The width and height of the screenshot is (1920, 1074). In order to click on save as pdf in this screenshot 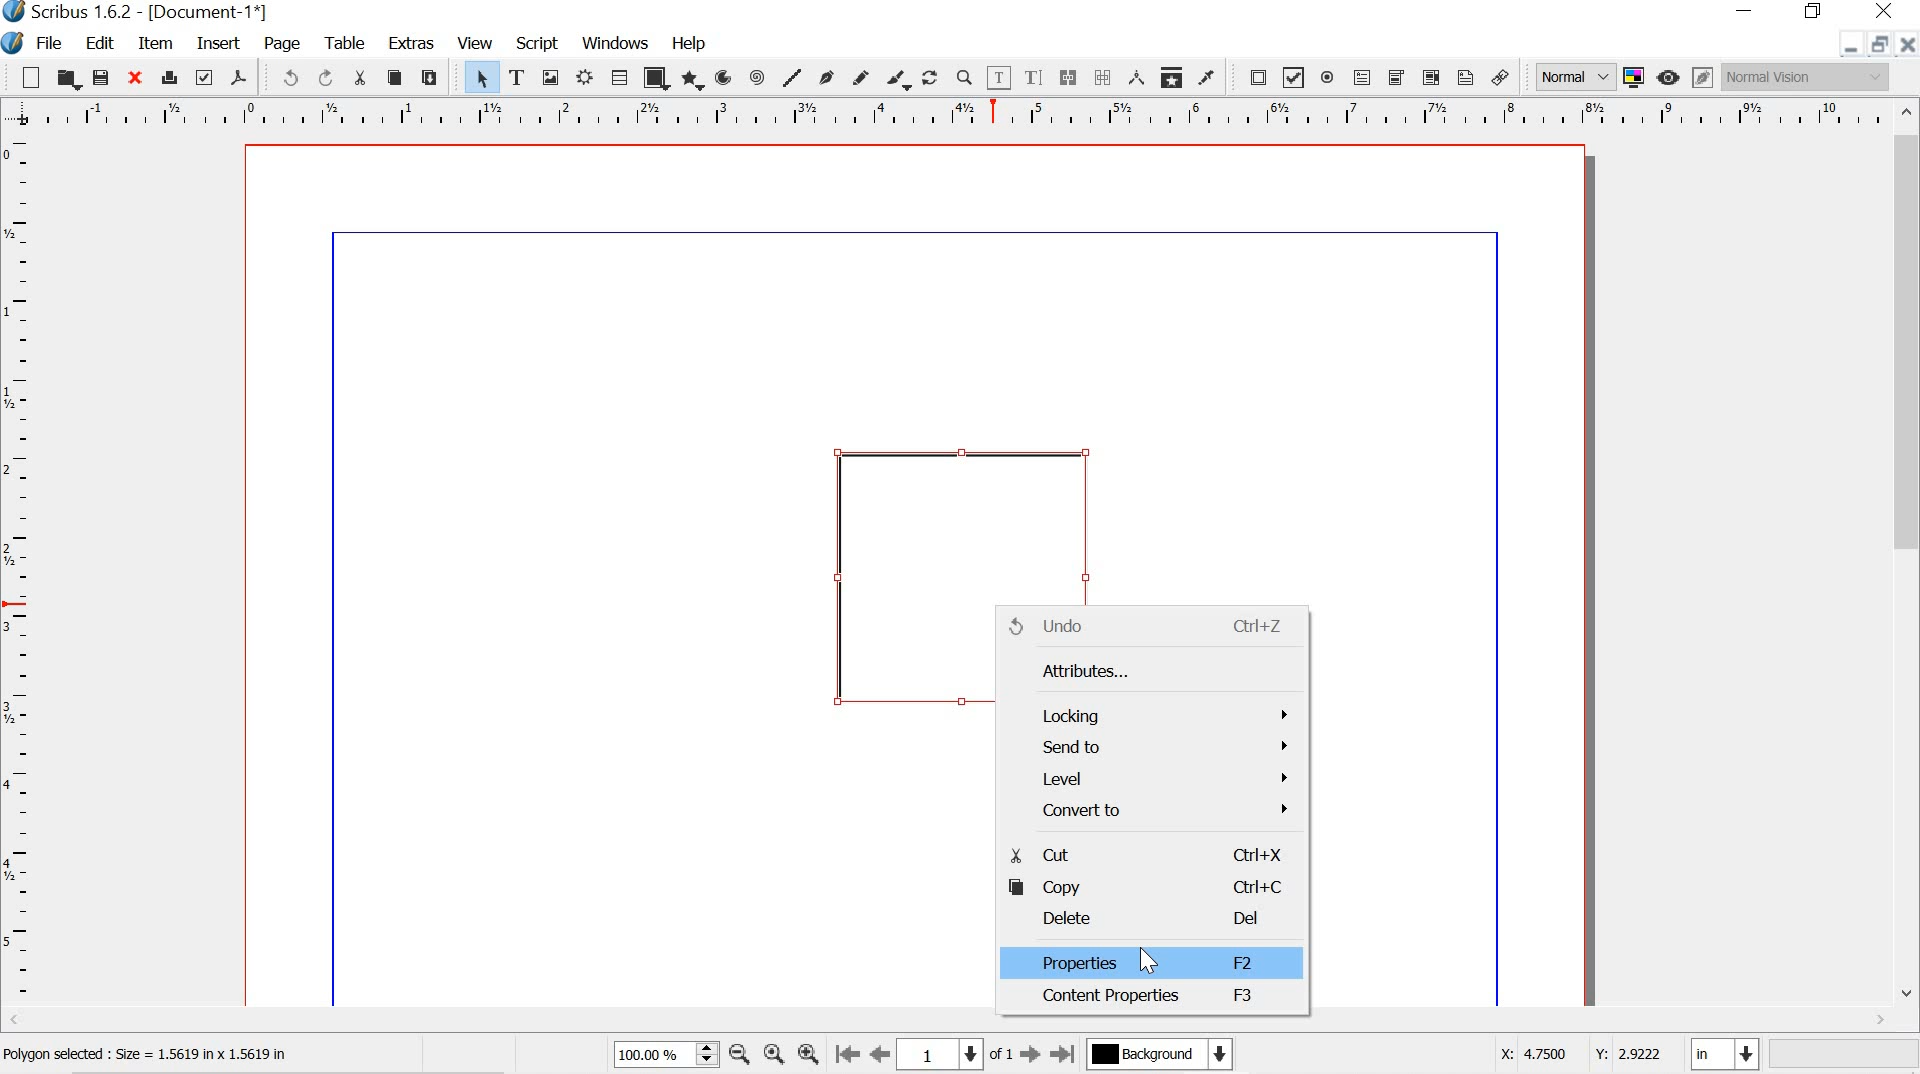, I will do `click(241, 79)`.